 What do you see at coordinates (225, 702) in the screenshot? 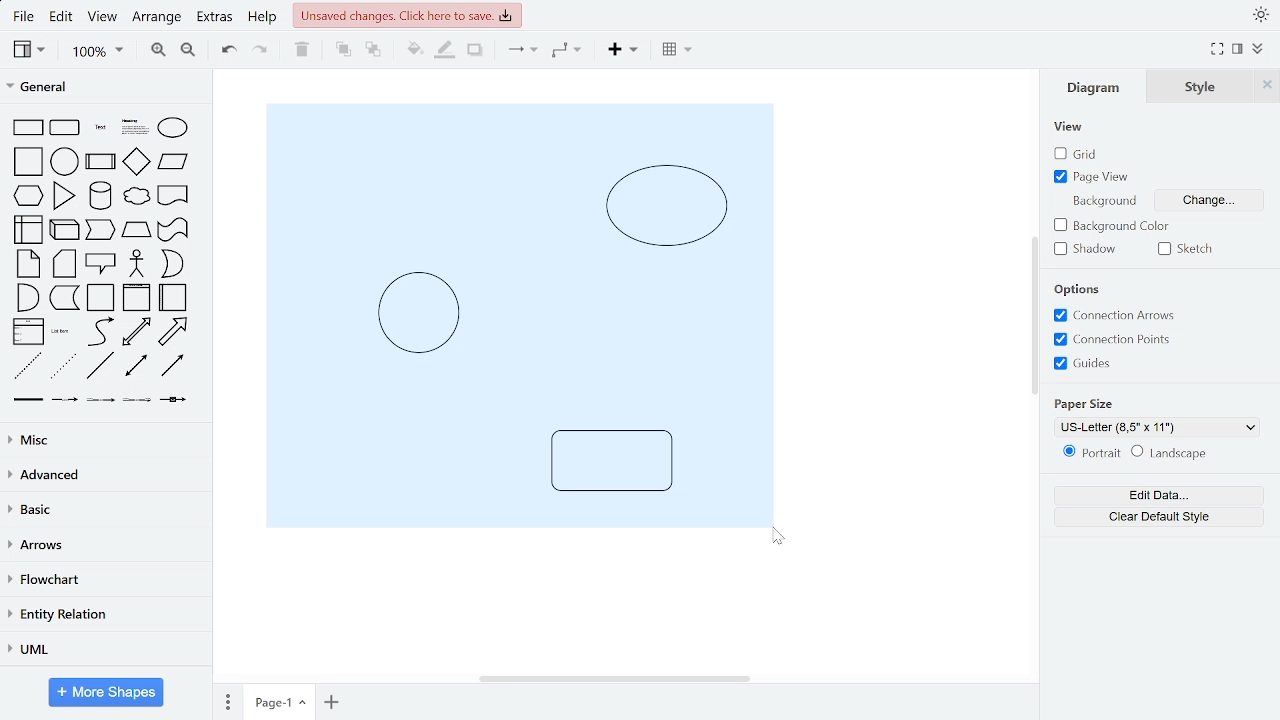
I see `pages` at bounding box center [225, 702].